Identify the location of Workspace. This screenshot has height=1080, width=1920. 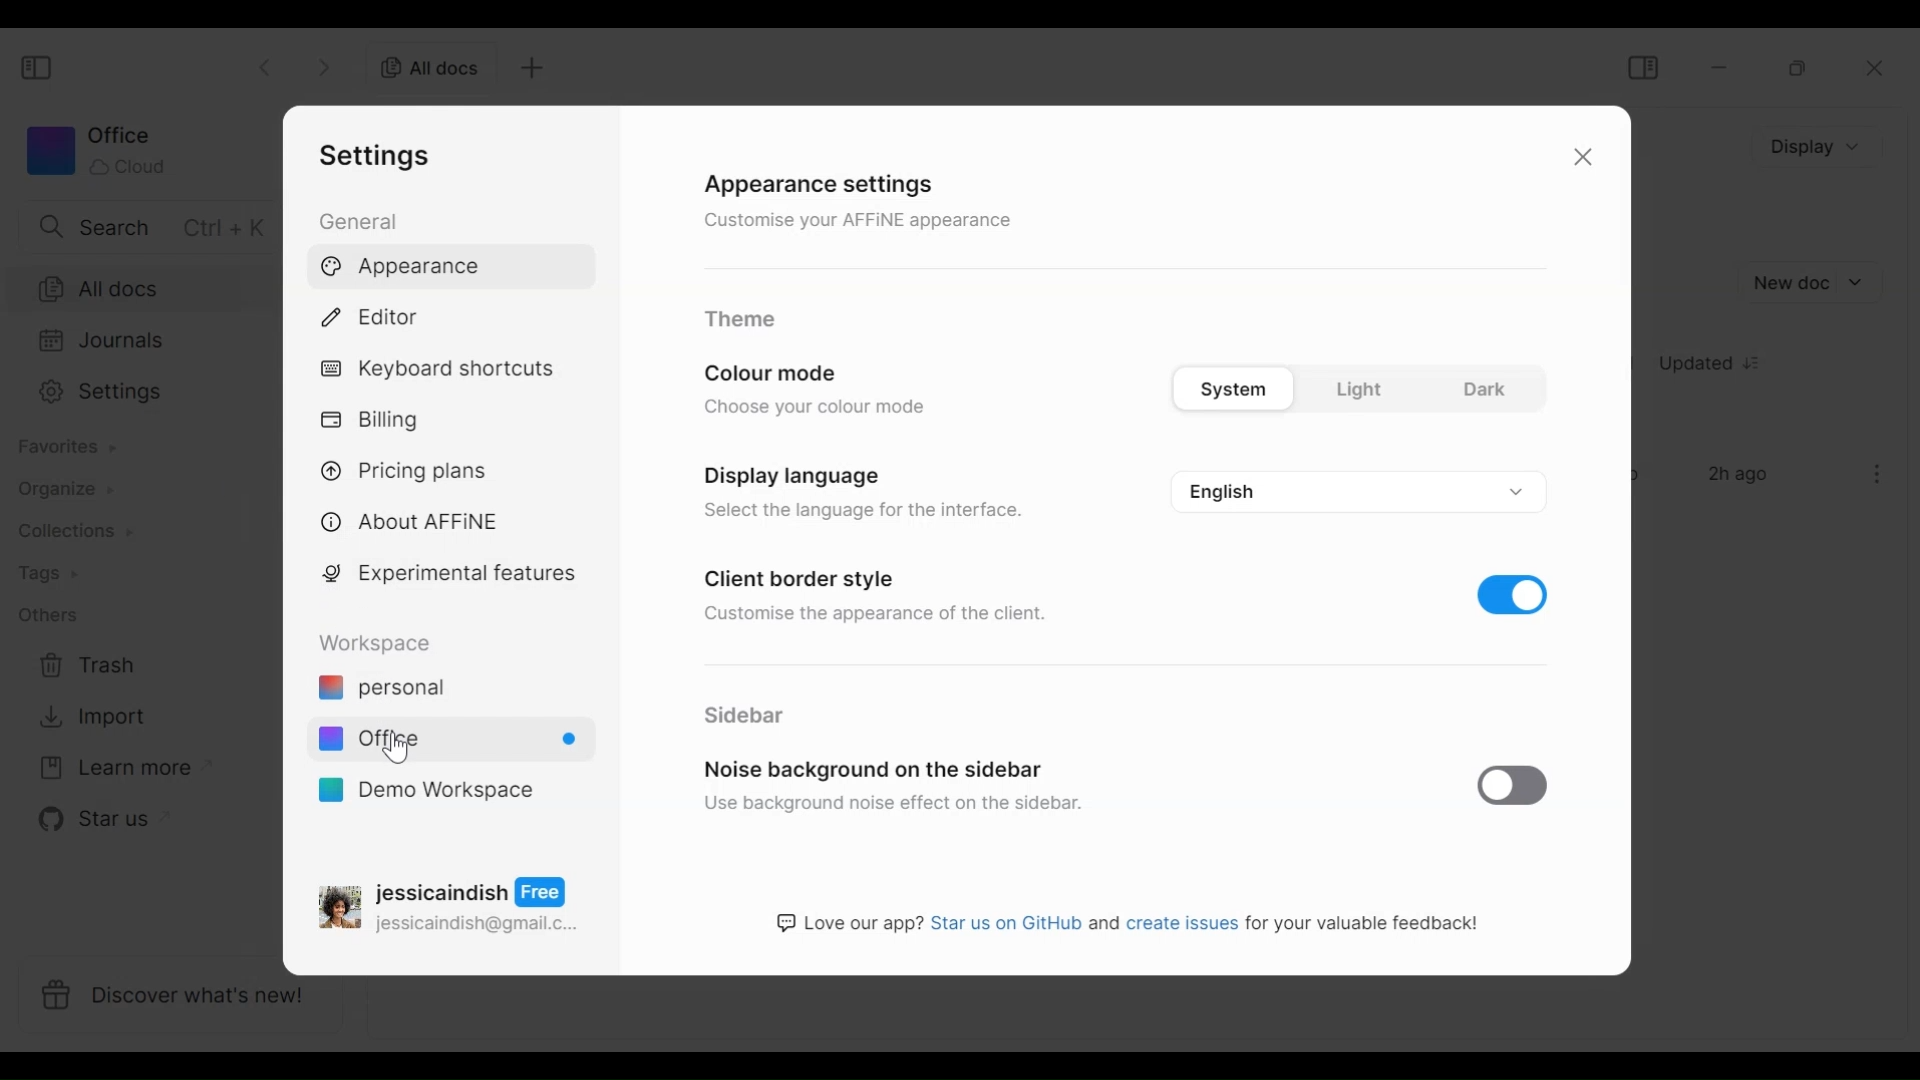
(381, 643).